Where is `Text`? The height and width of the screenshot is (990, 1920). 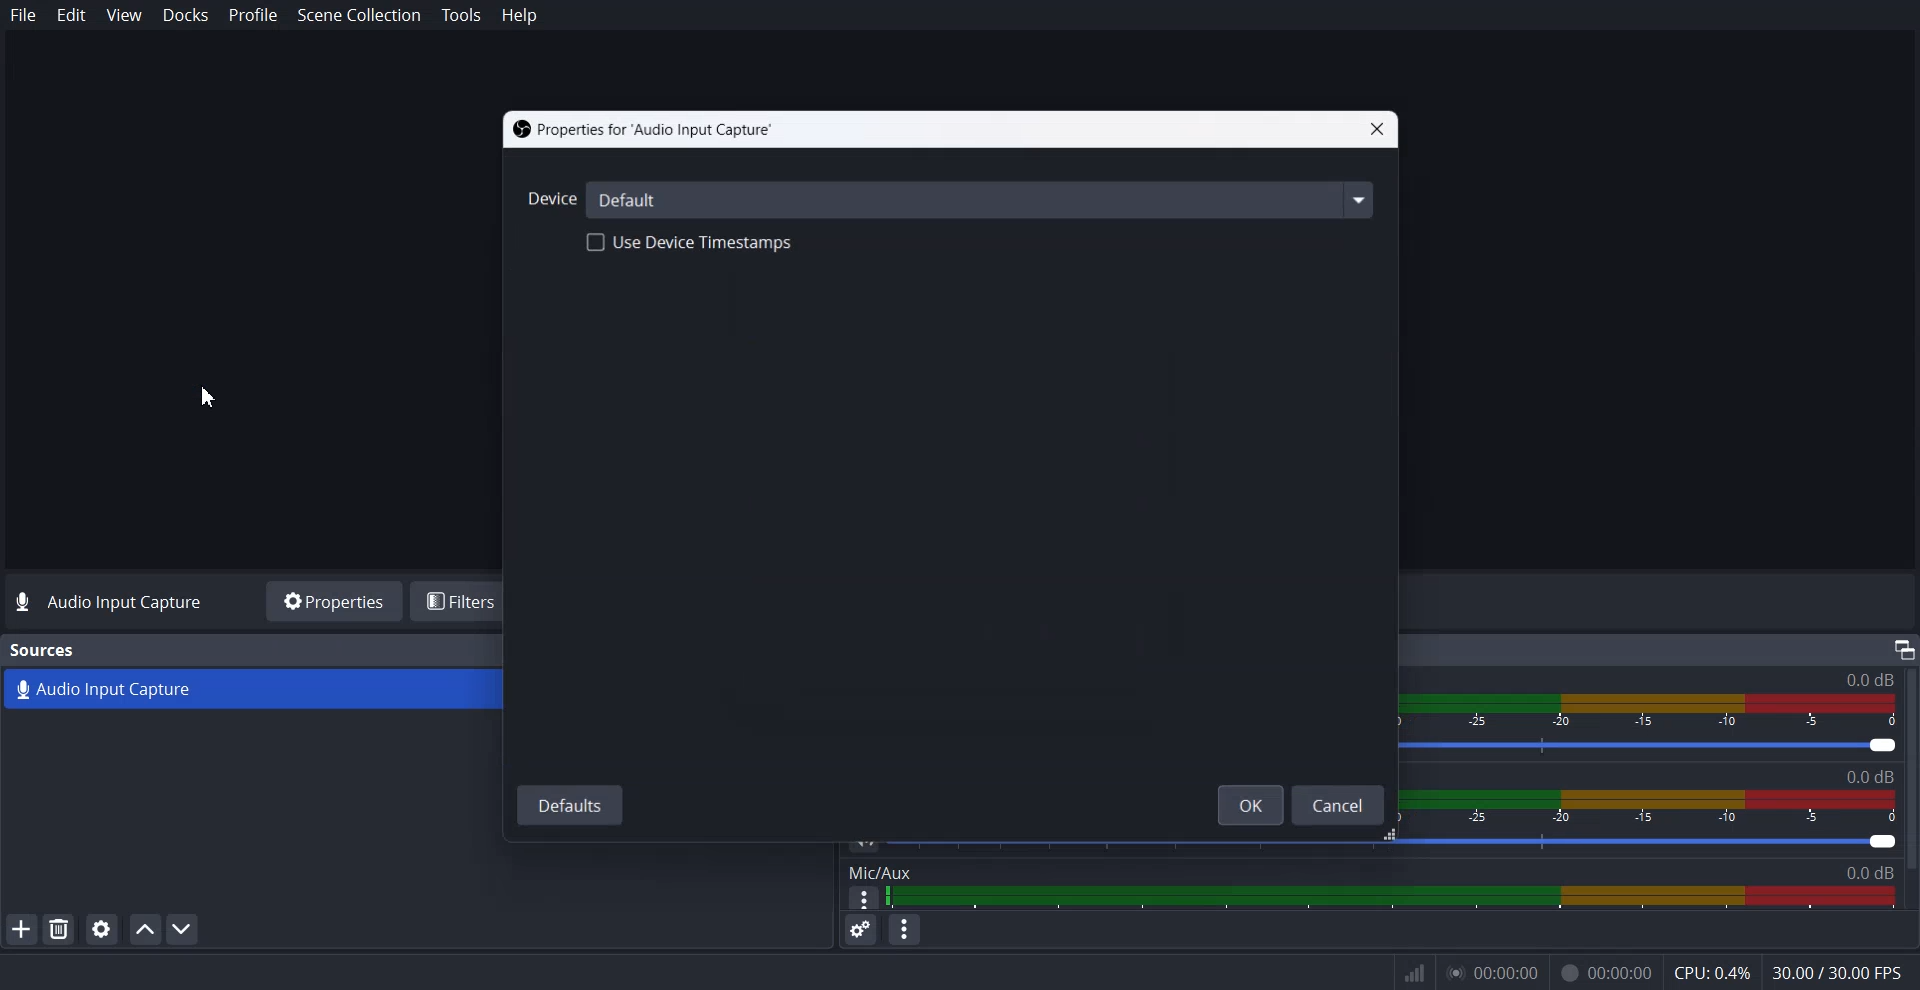 Text is located at coordinates (645, 129).